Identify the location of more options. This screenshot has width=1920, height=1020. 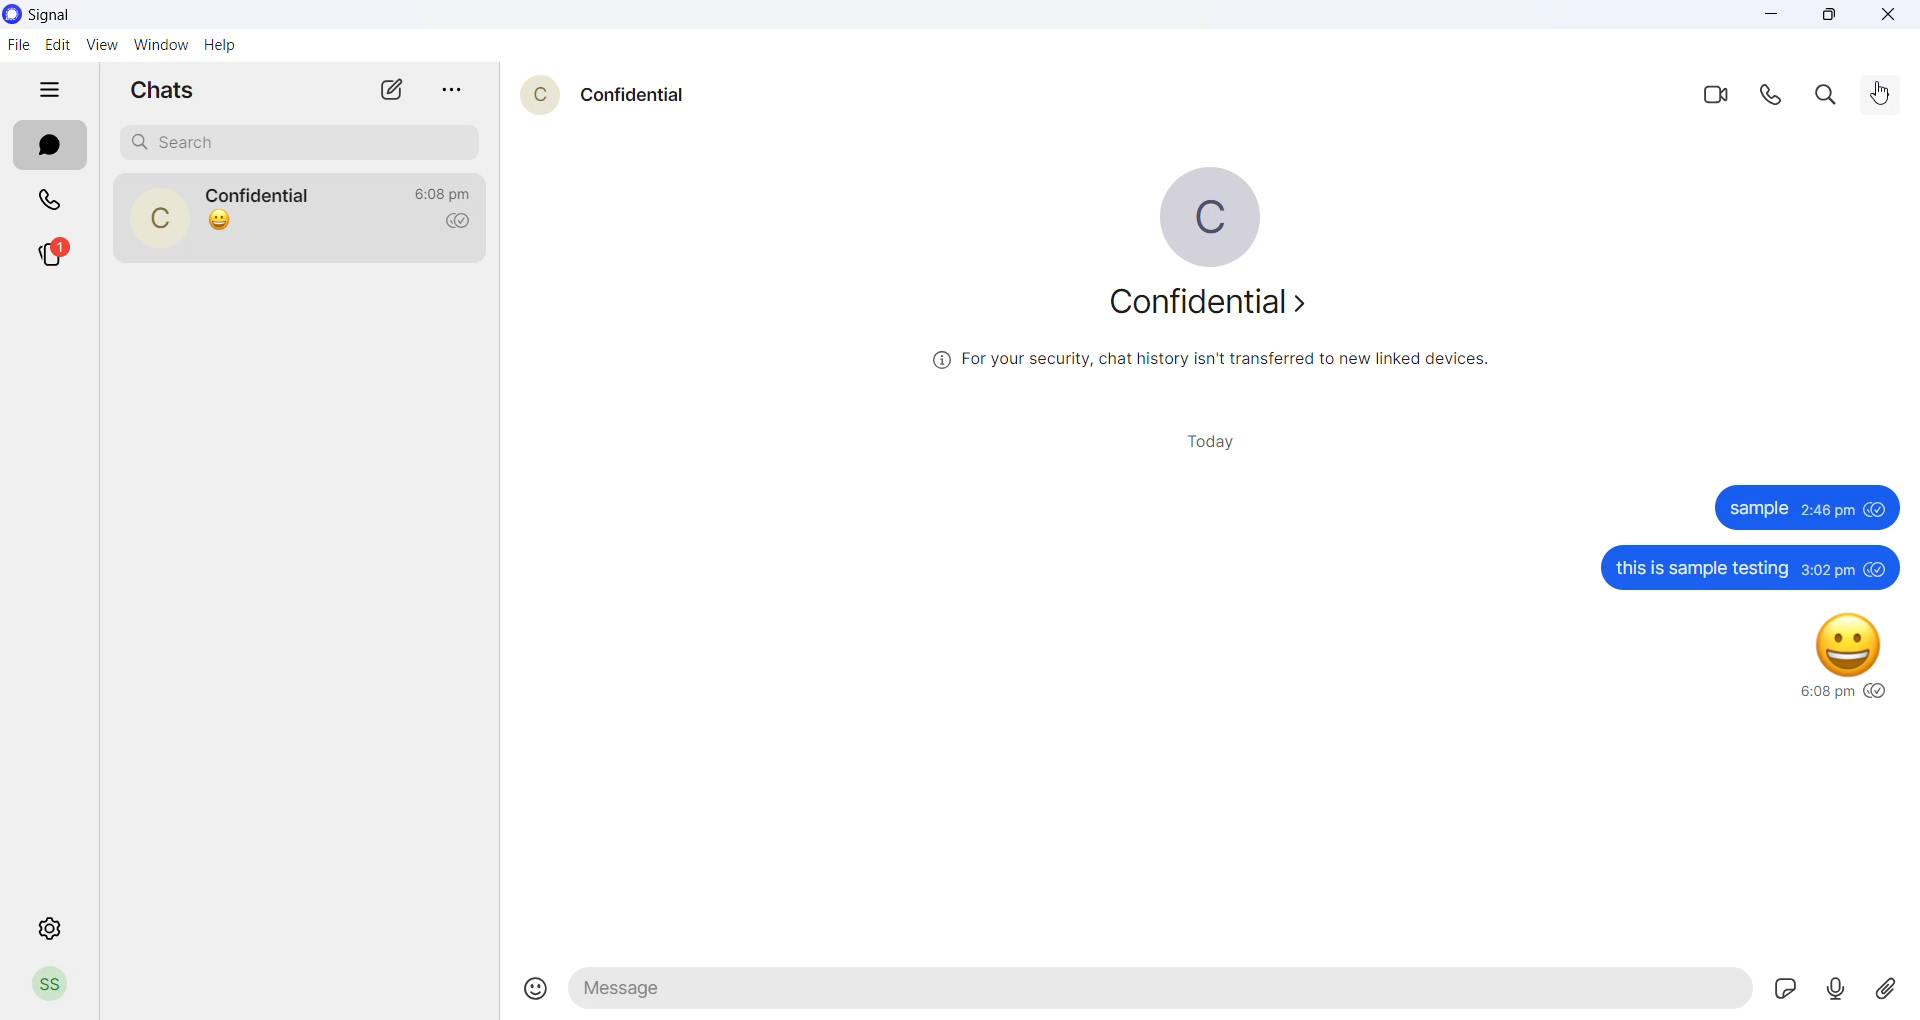
(1885, 98).